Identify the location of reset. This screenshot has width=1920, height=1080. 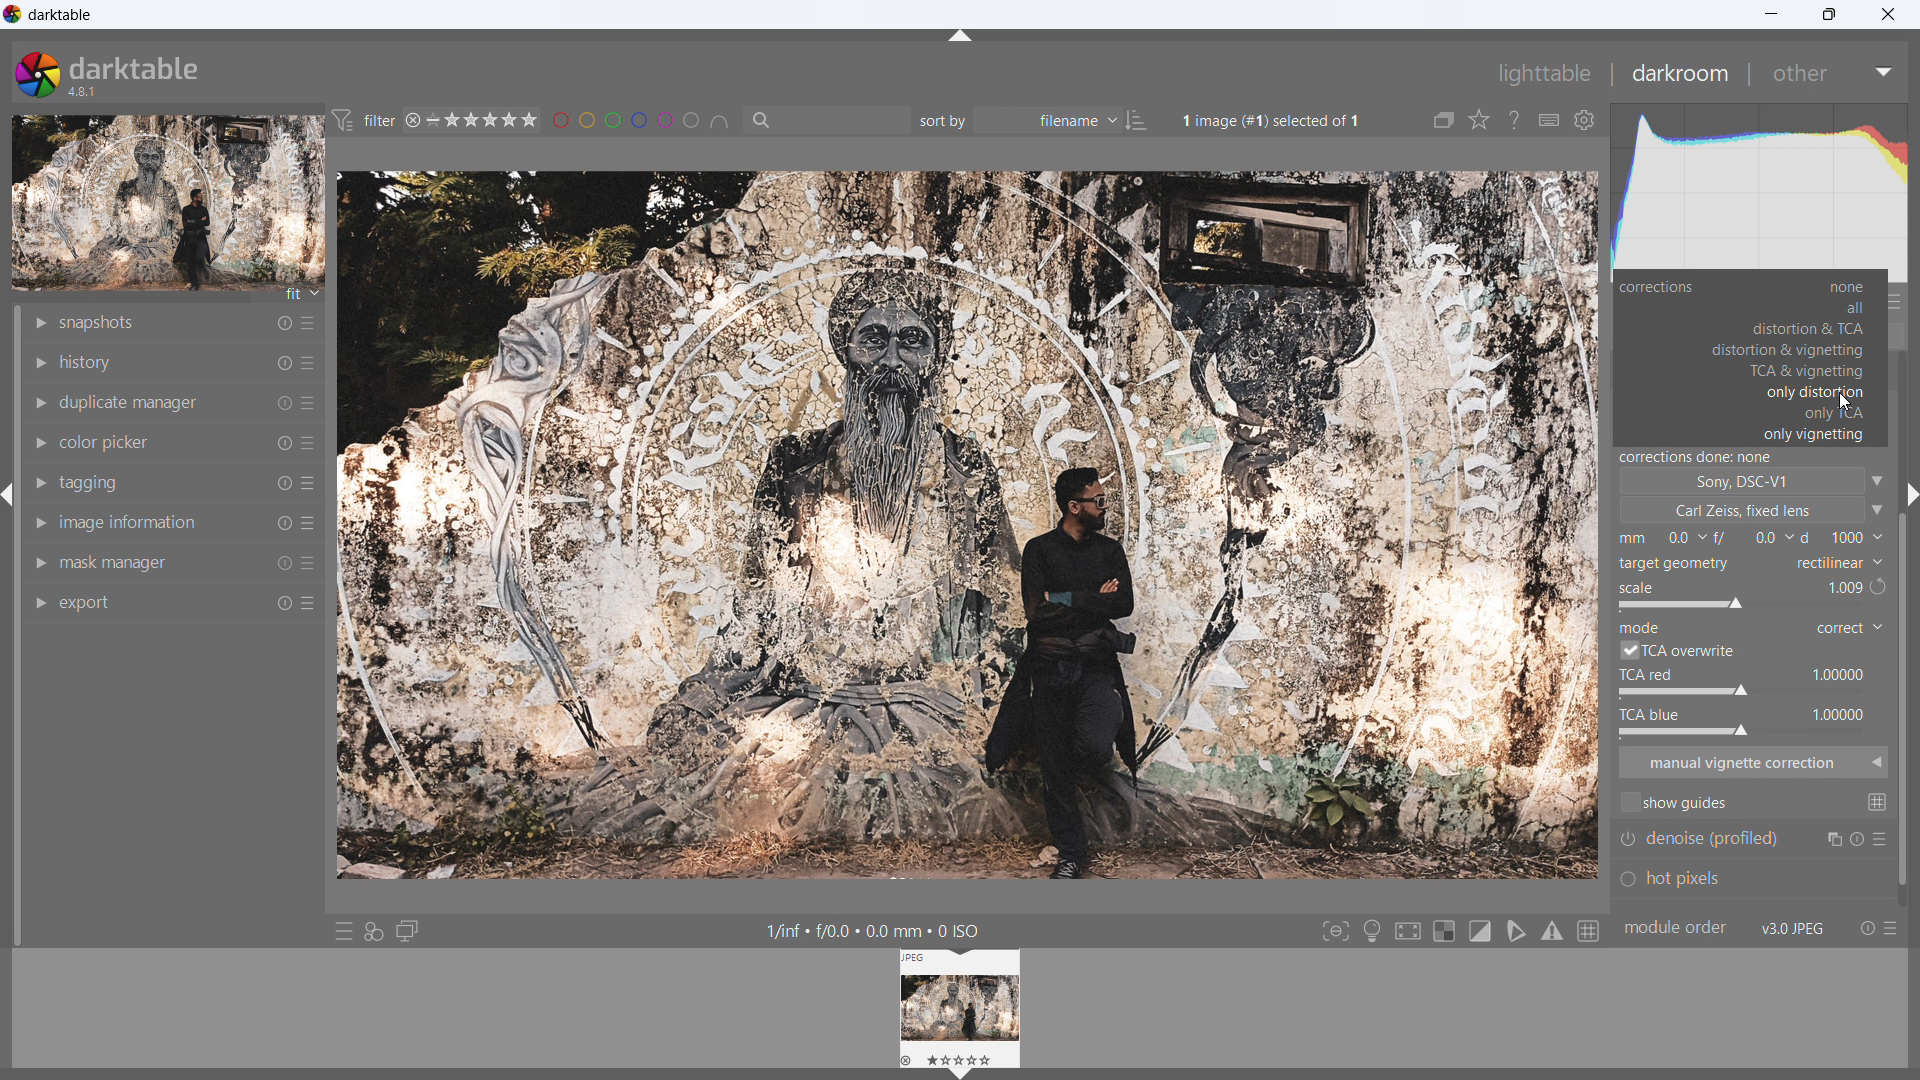
(284, 566).